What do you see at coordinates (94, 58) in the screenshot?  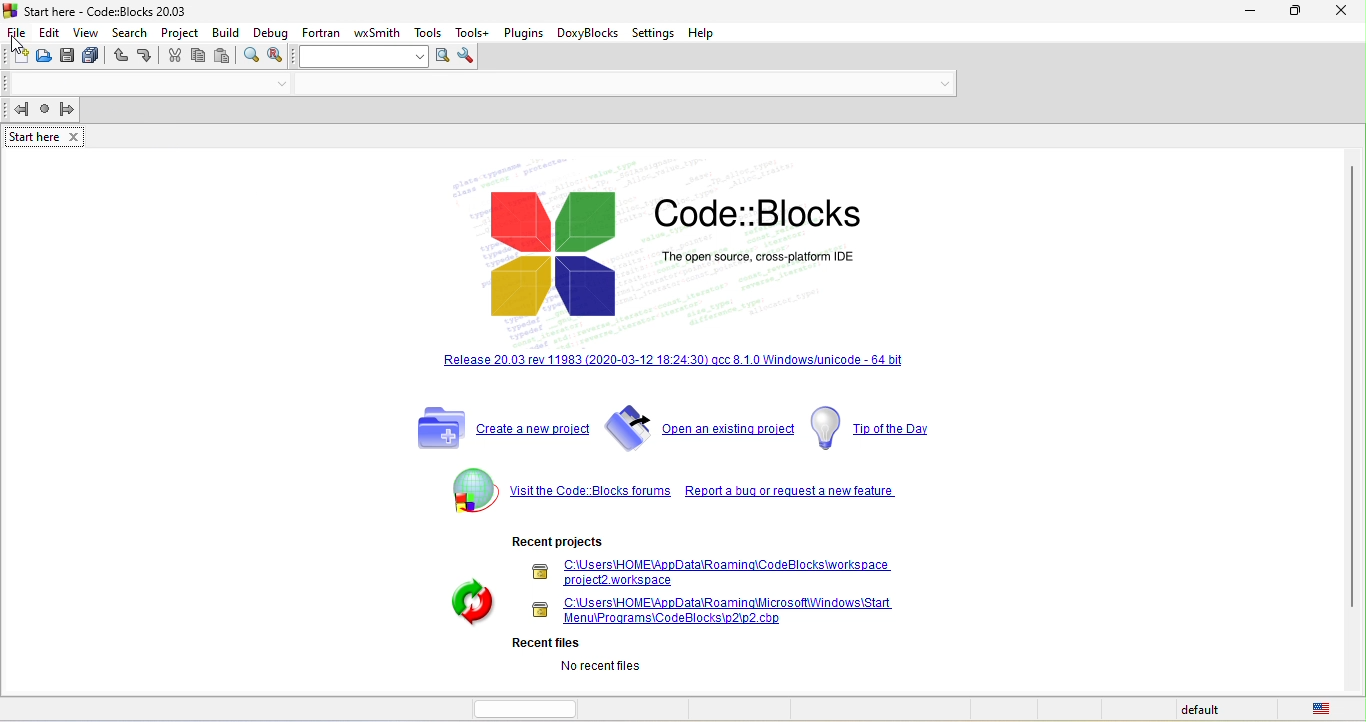 I see `save everything` at bounding box center [94, 58].